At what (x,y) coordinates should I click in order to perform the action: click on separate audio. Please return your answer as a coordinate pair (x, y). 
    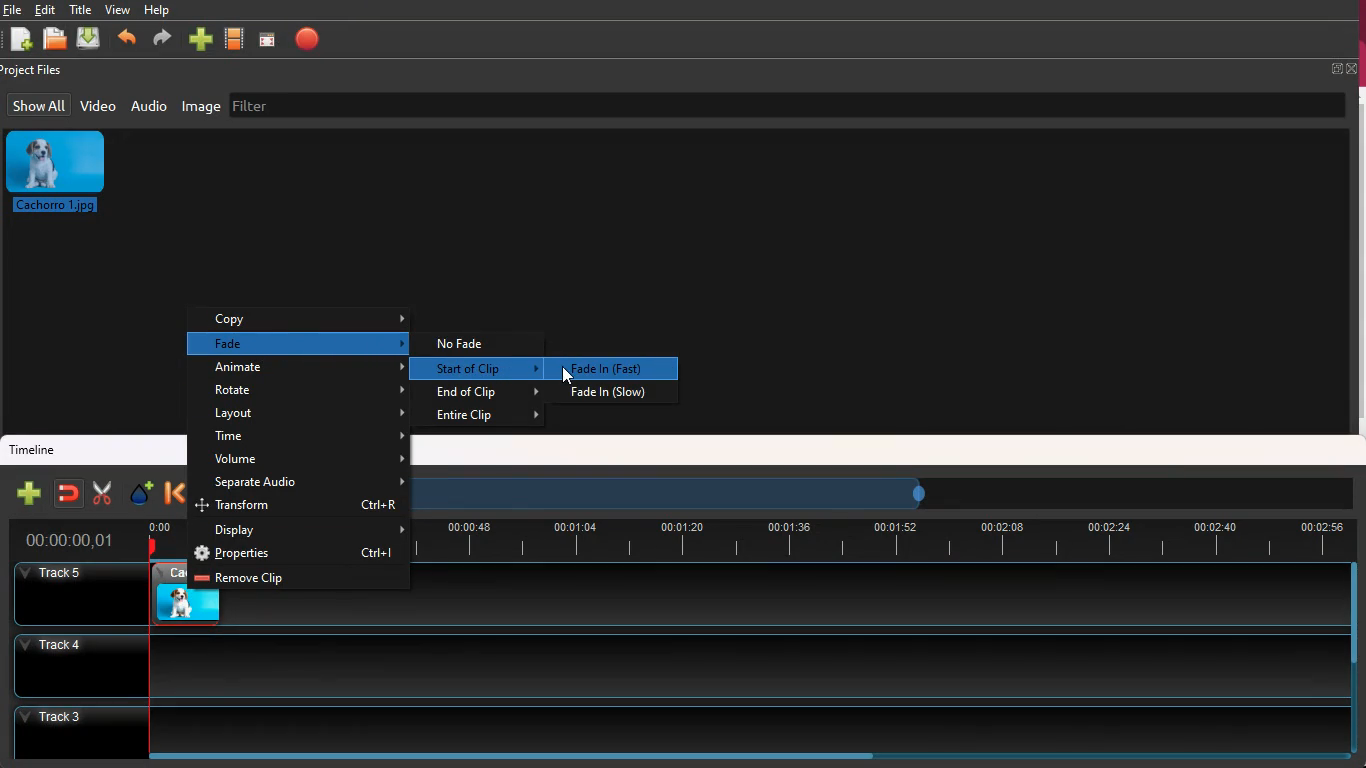
    Looking at the image, I should click on (301, 483).